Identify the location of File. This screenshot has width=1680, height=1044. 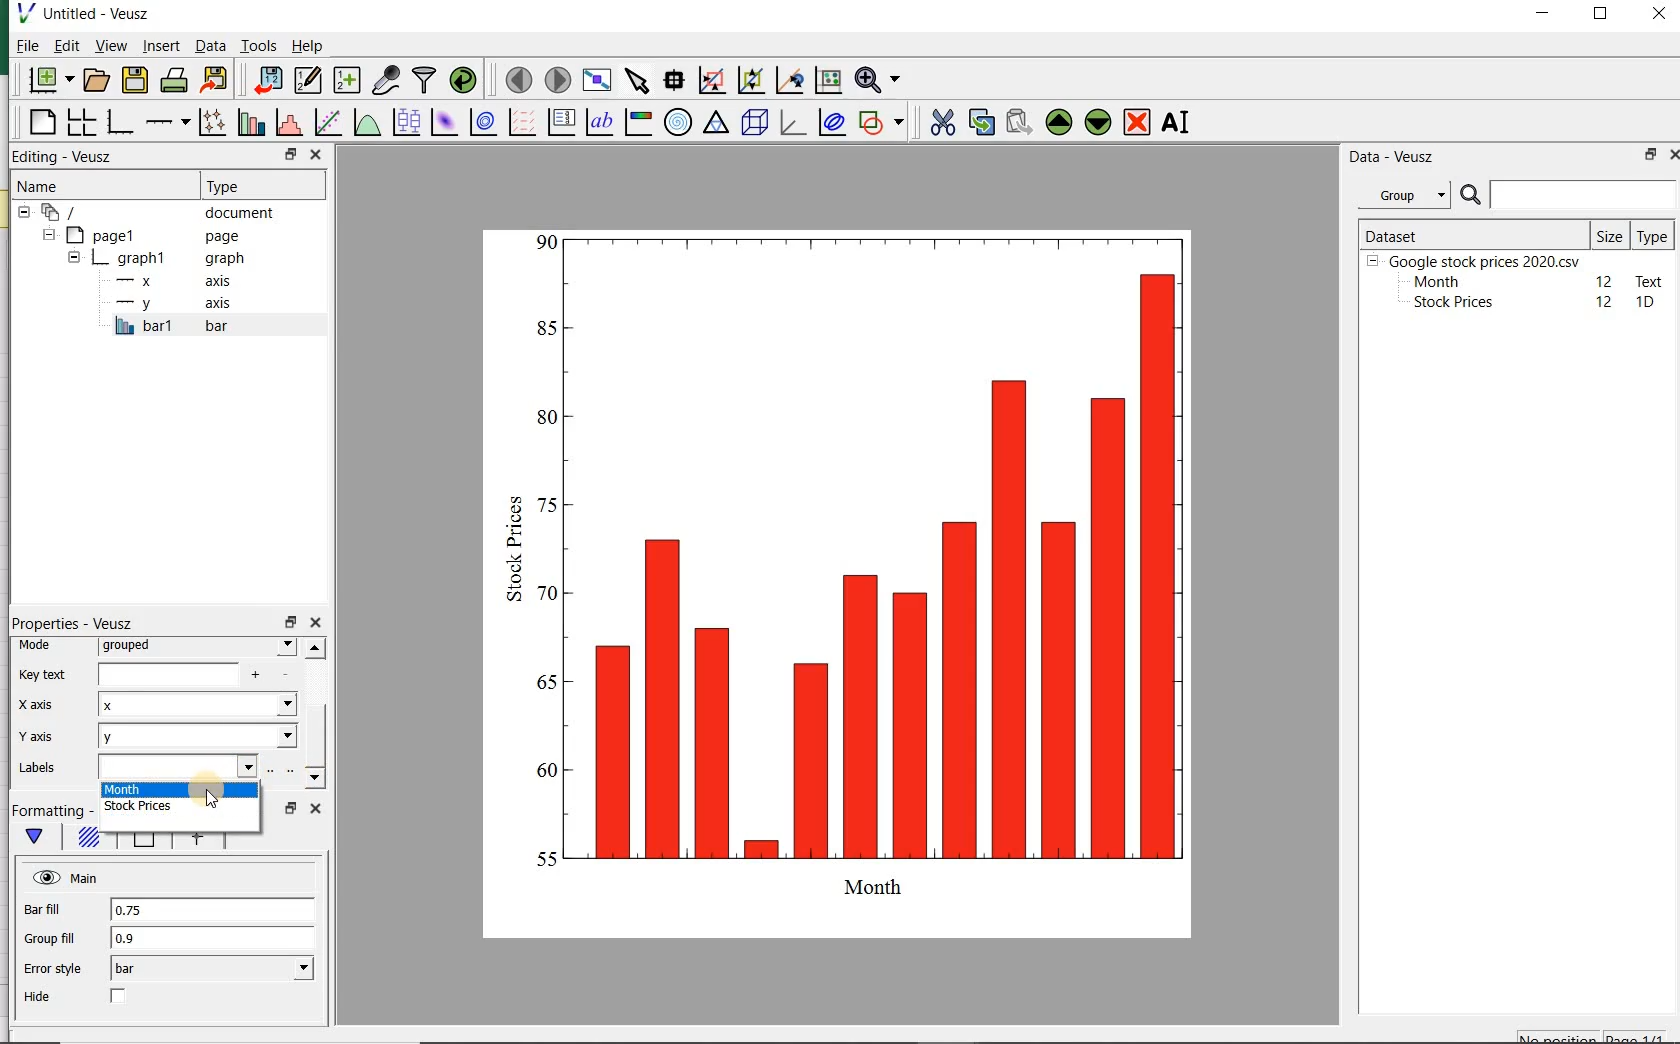
(22, 48).